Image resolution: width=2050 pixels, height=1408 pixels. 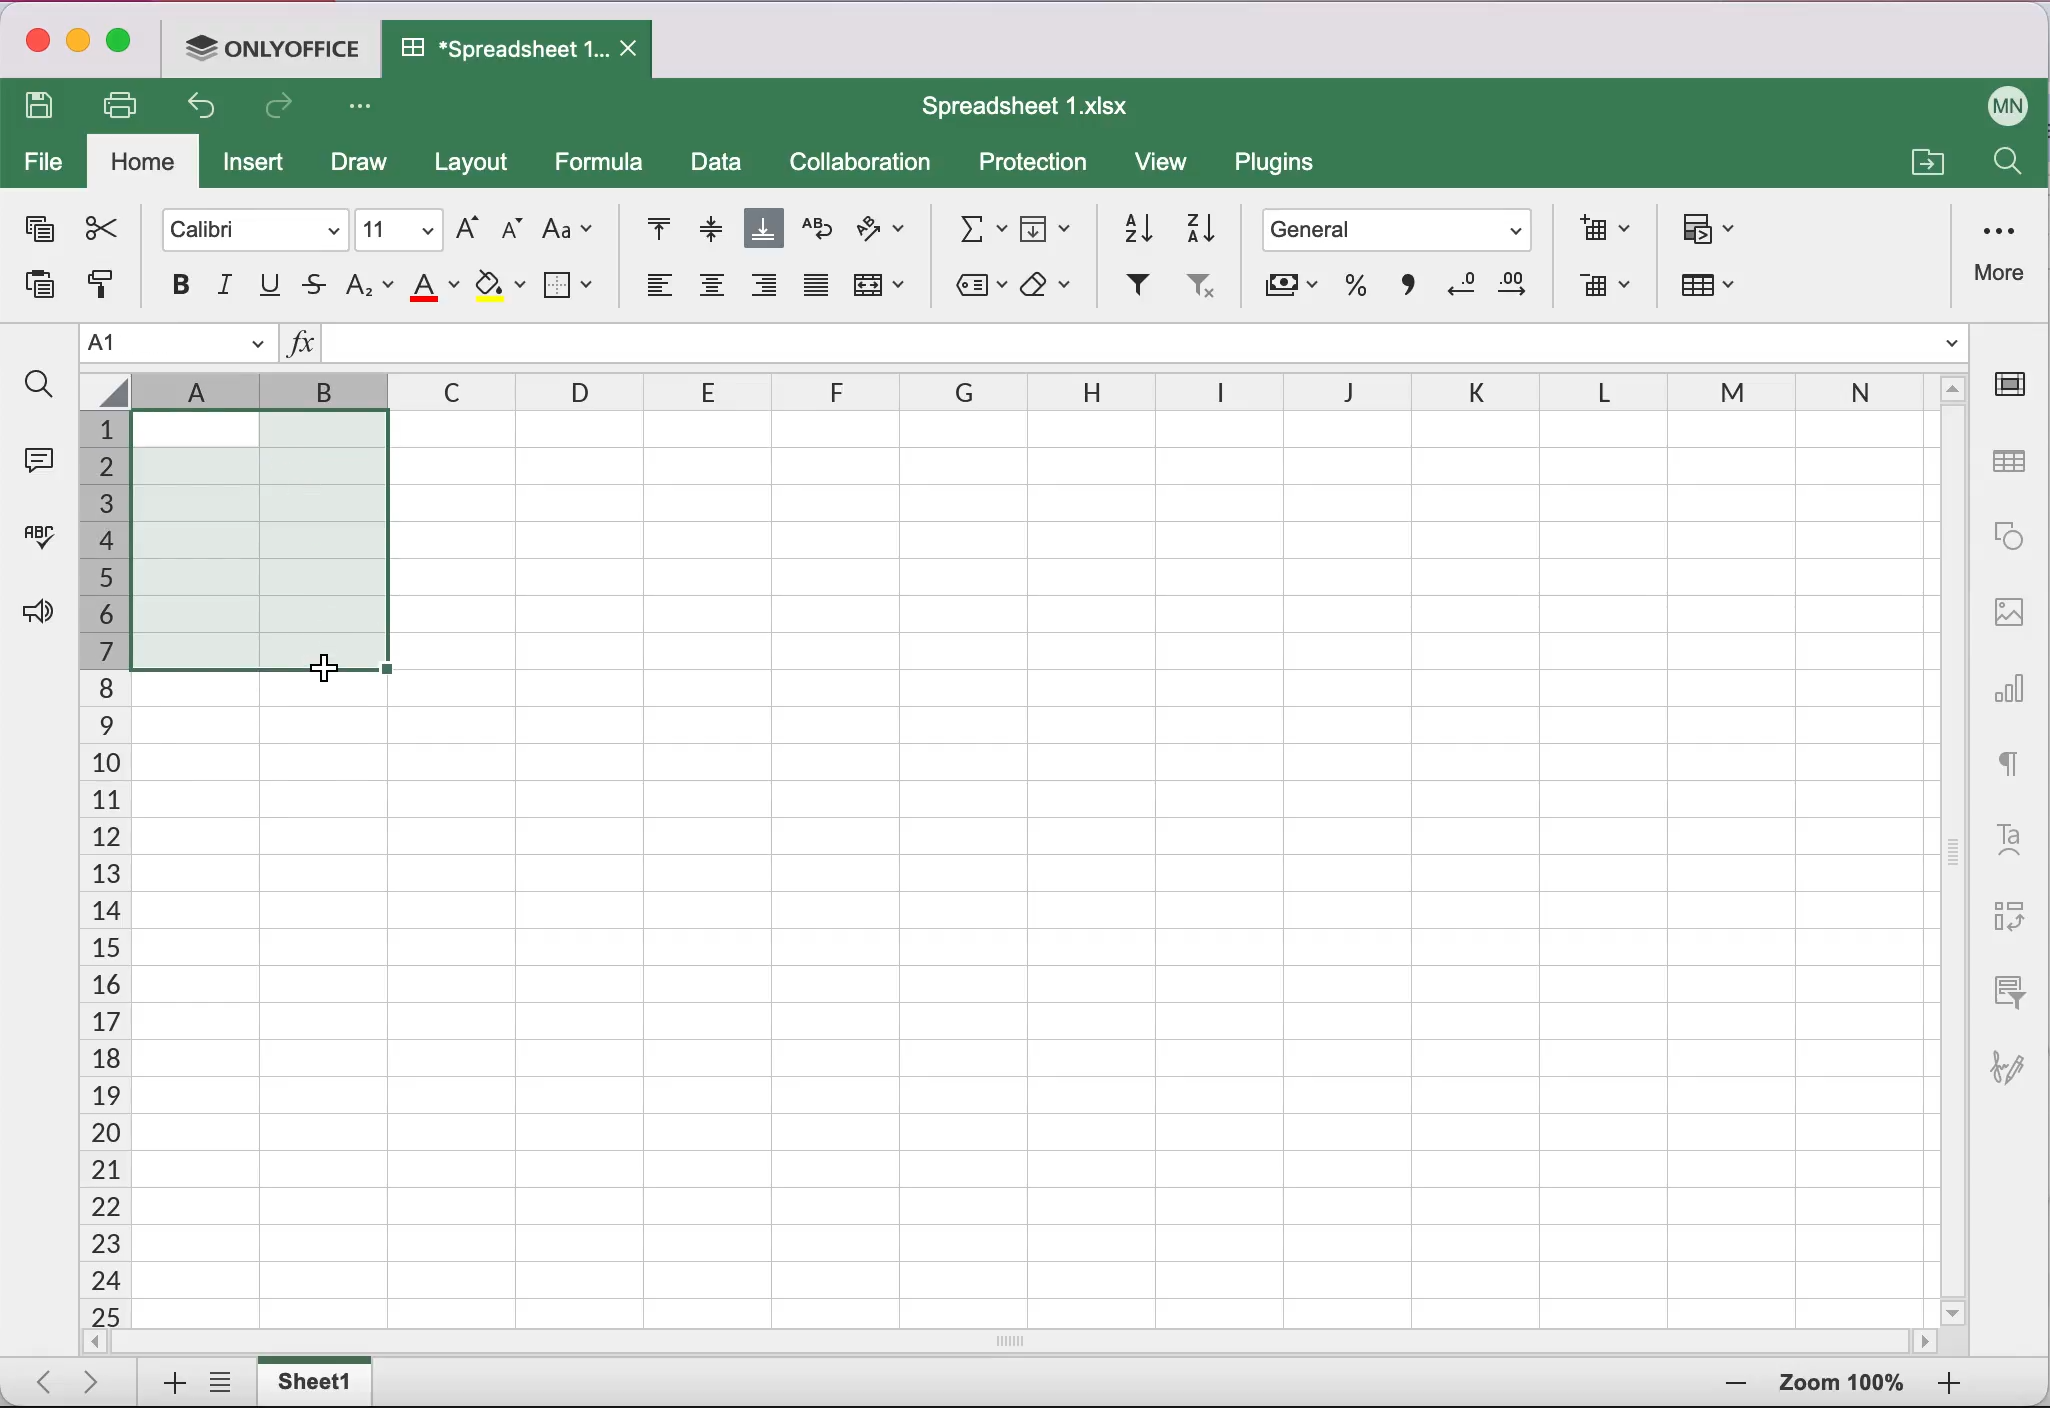 I want to click on filter, so click(x=1135, y=287).